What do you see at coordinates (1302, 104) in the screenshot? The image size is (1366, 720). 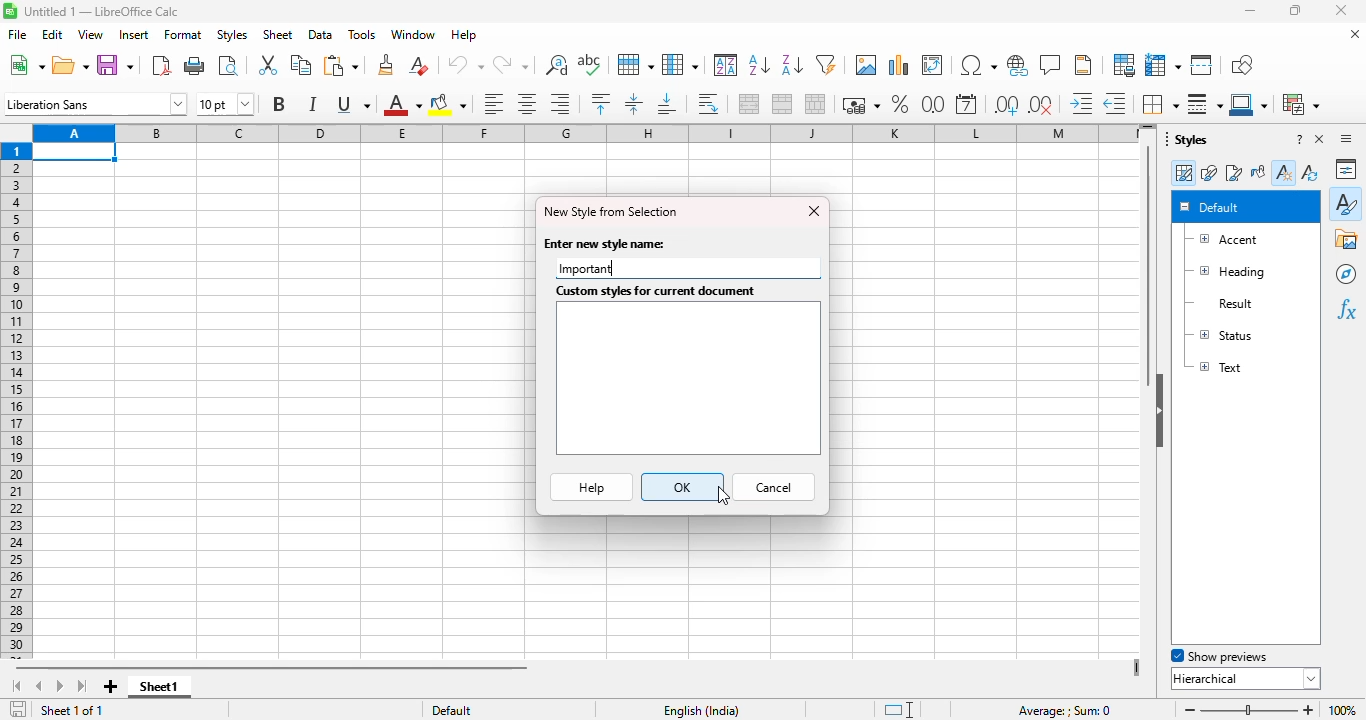 I see `conditional` at bounding box center [1302, 104].